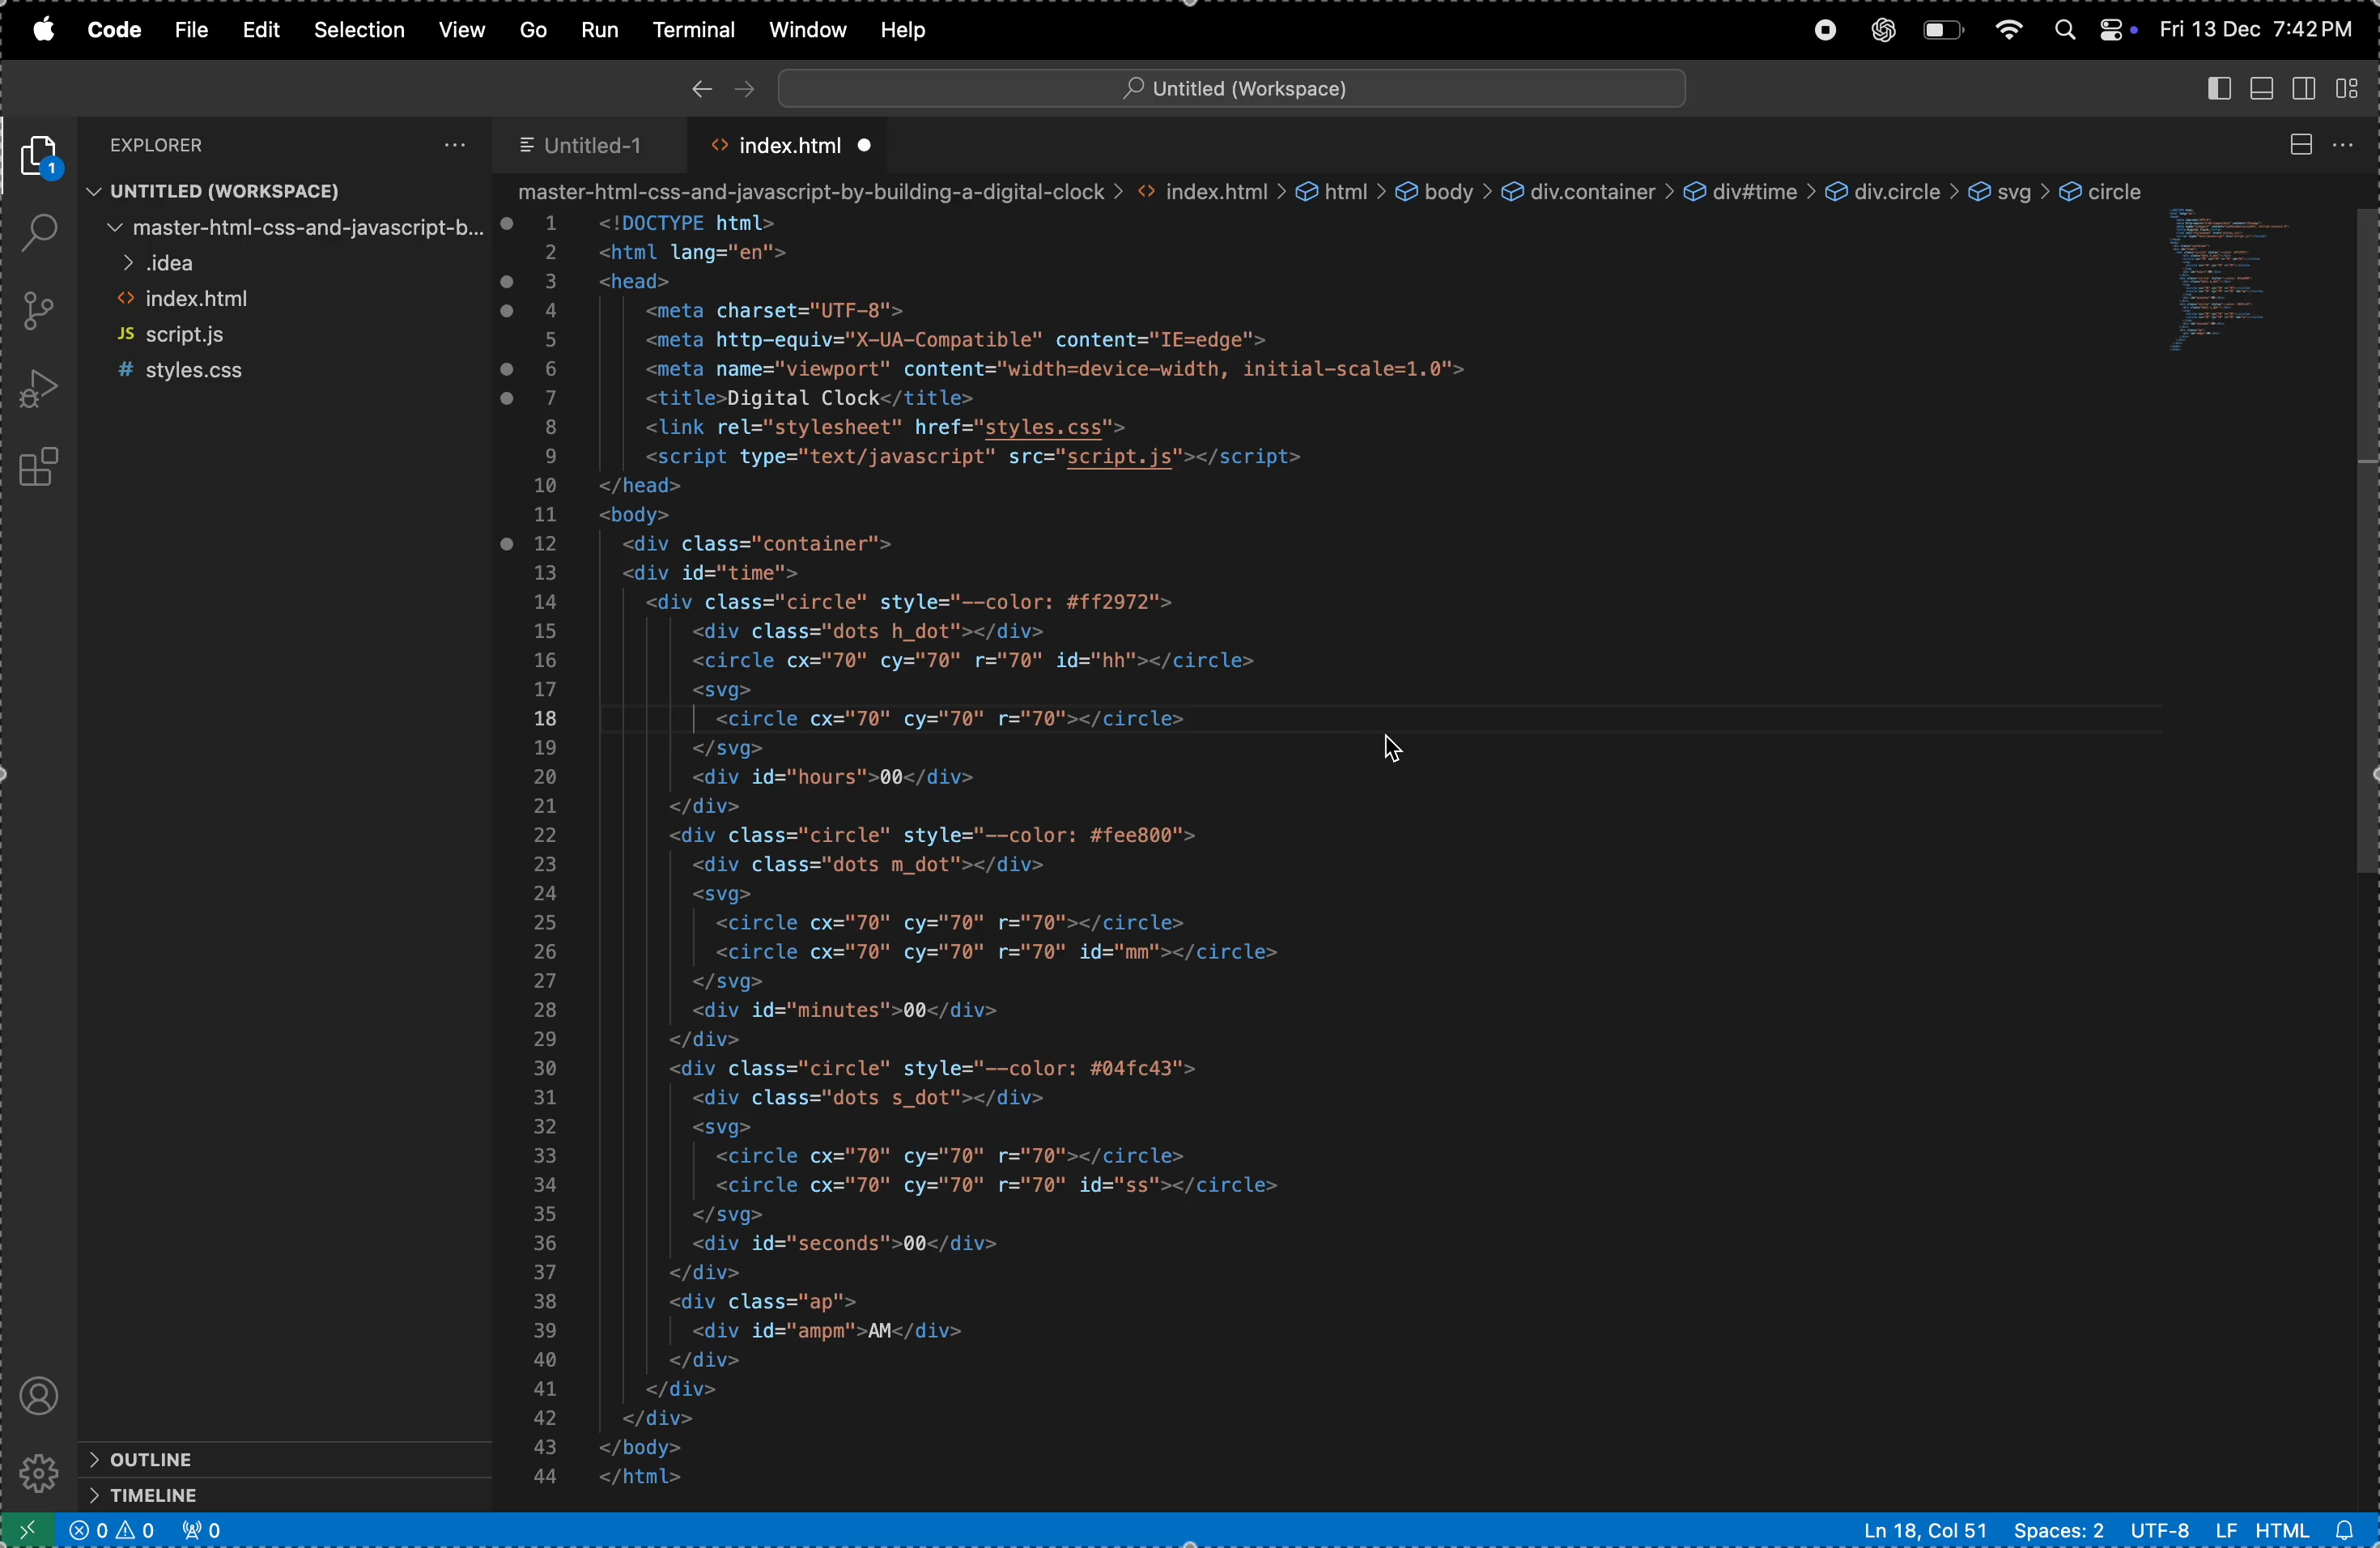  I want to click on window, so click(807, 28).